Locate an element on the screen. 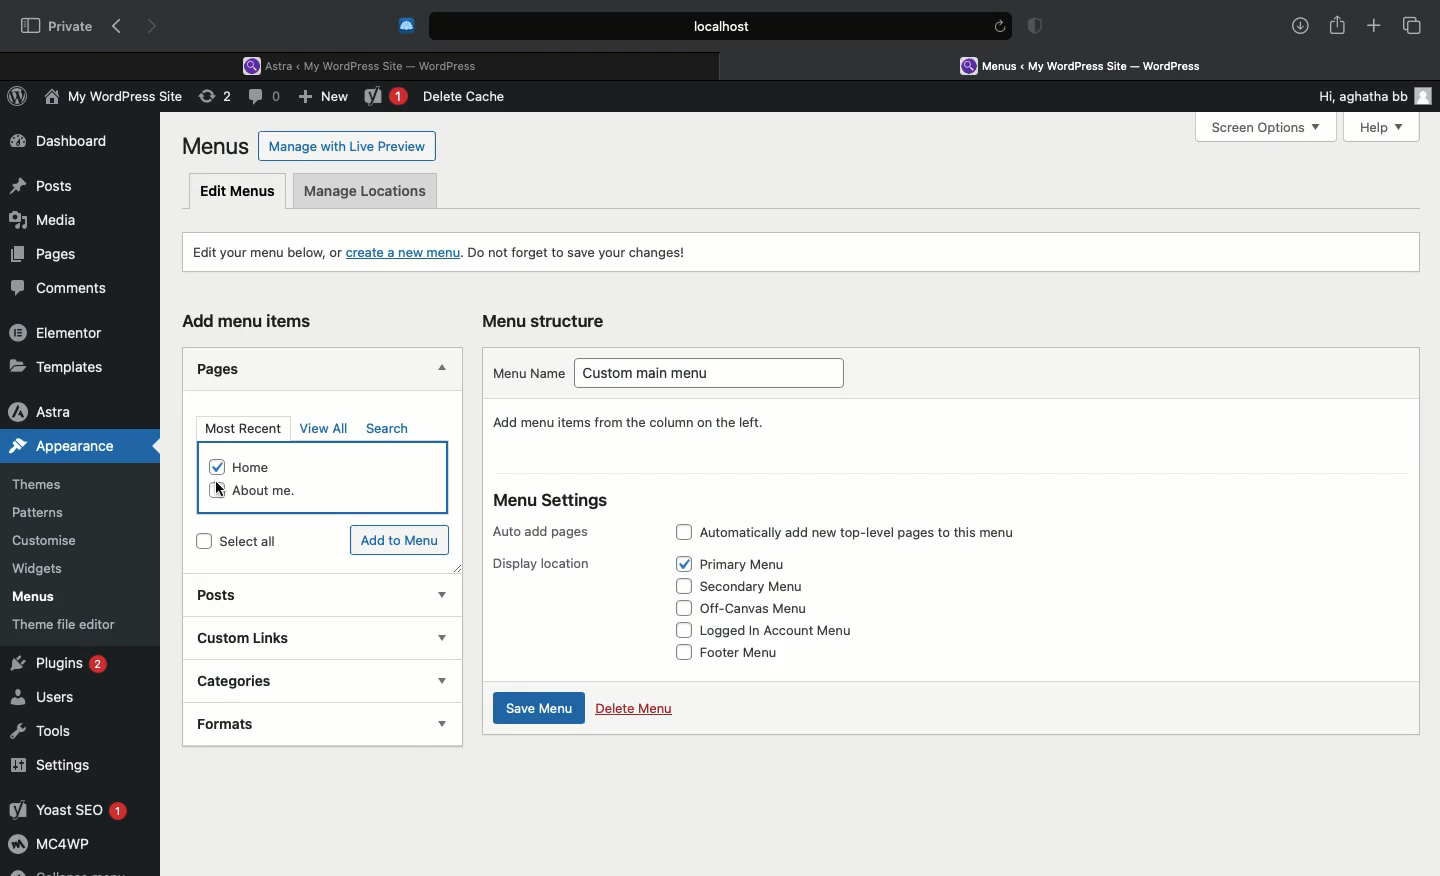 This screenshot has height=876, width=1440. Templates is located at coordinates (58, 366).